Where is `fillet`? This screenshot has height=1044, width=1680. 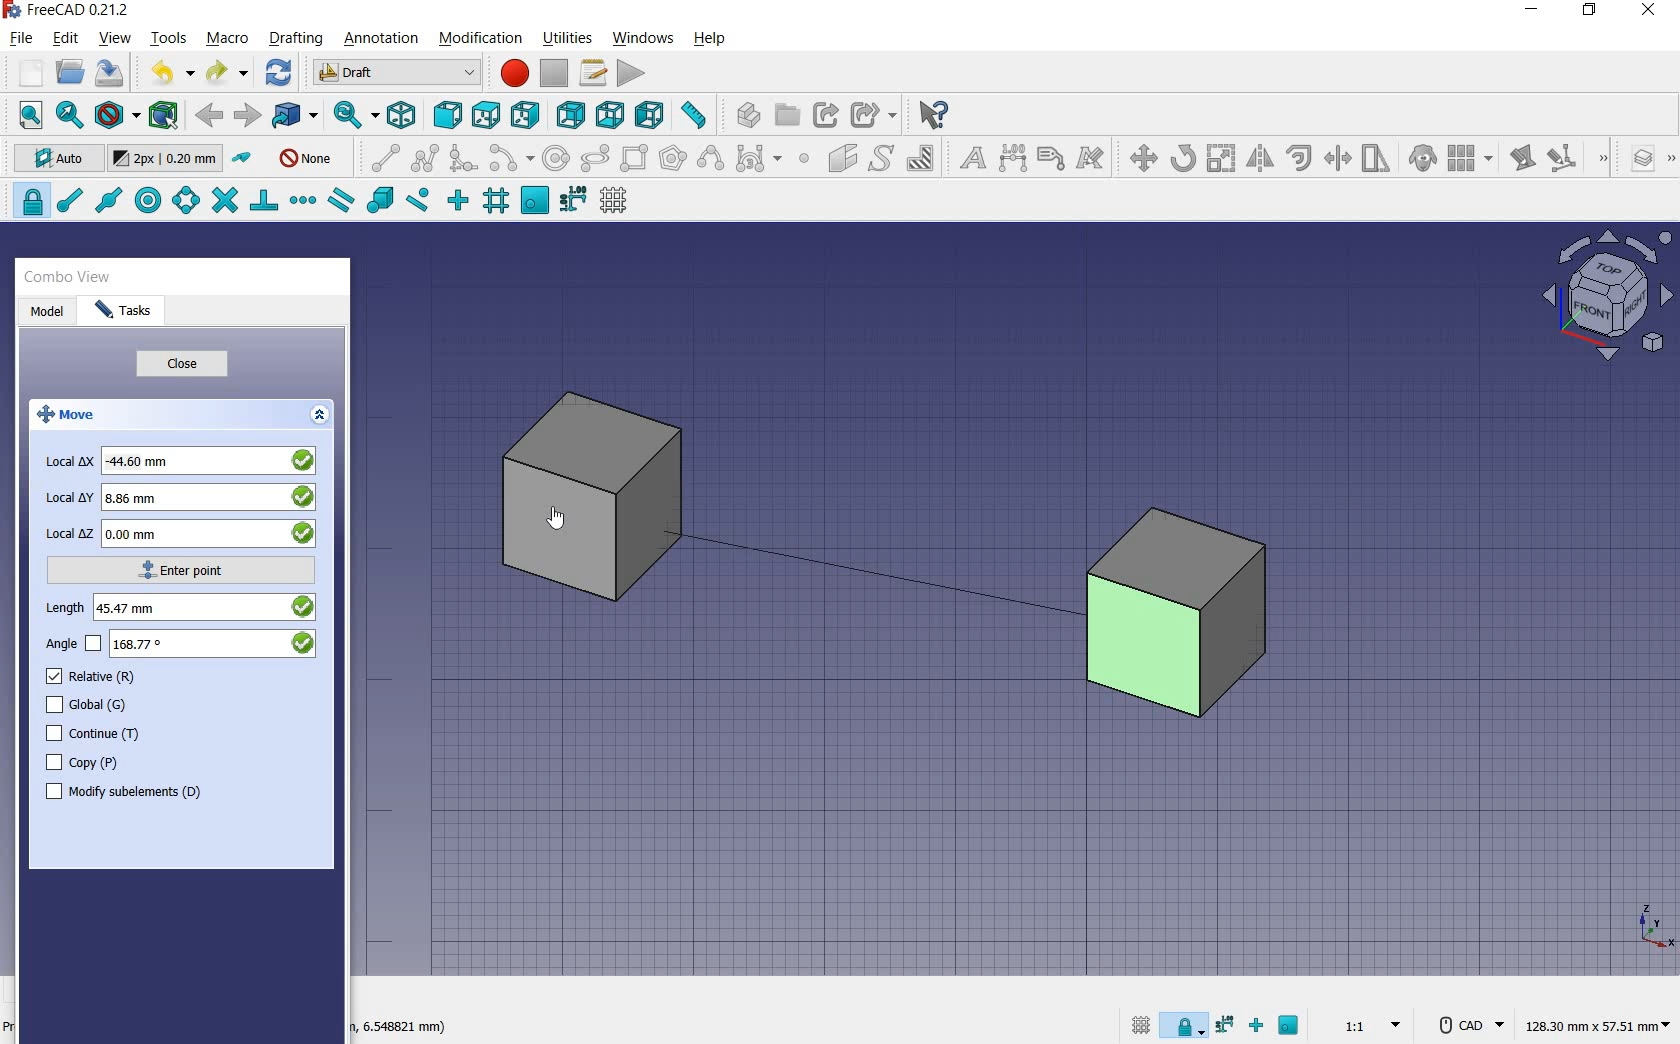
fillet is located at coordinates (462, 157).